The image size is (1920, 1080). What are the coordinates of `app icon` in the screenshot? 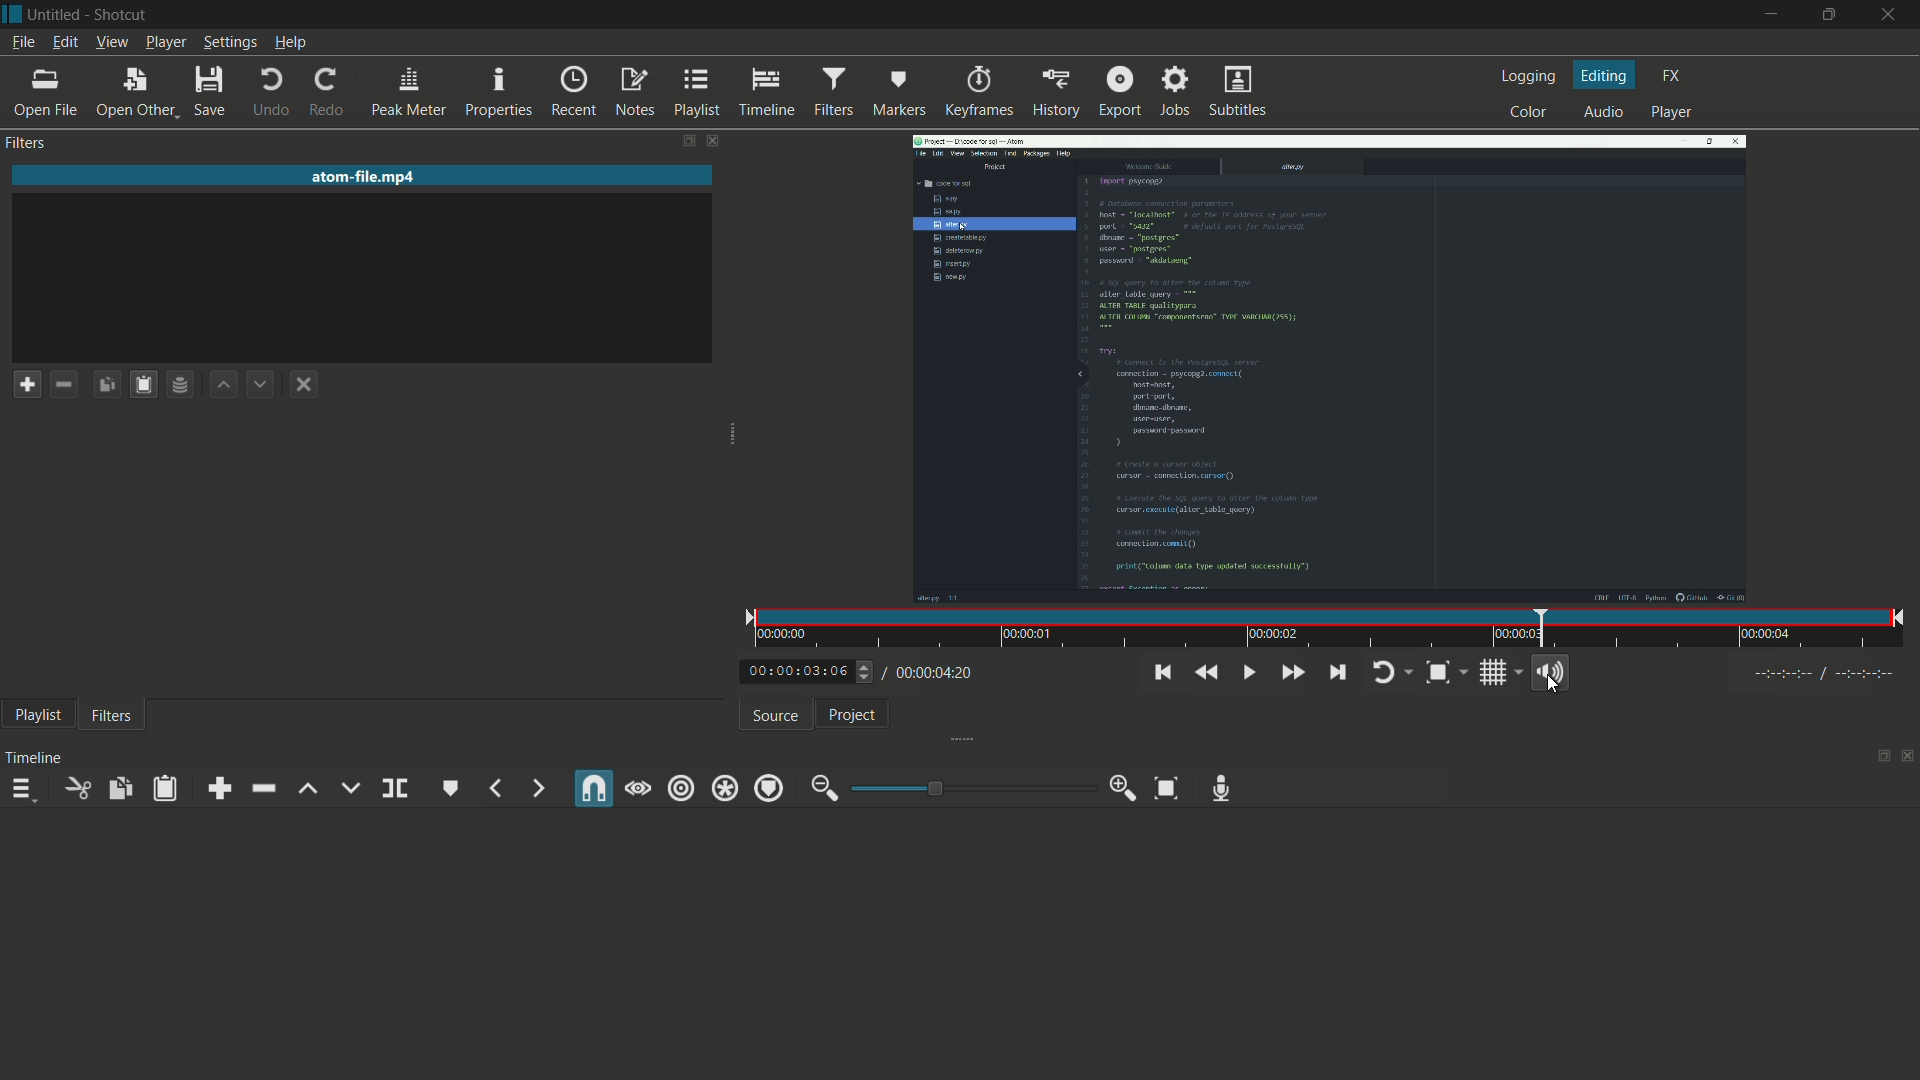 It's located at (12, 13).